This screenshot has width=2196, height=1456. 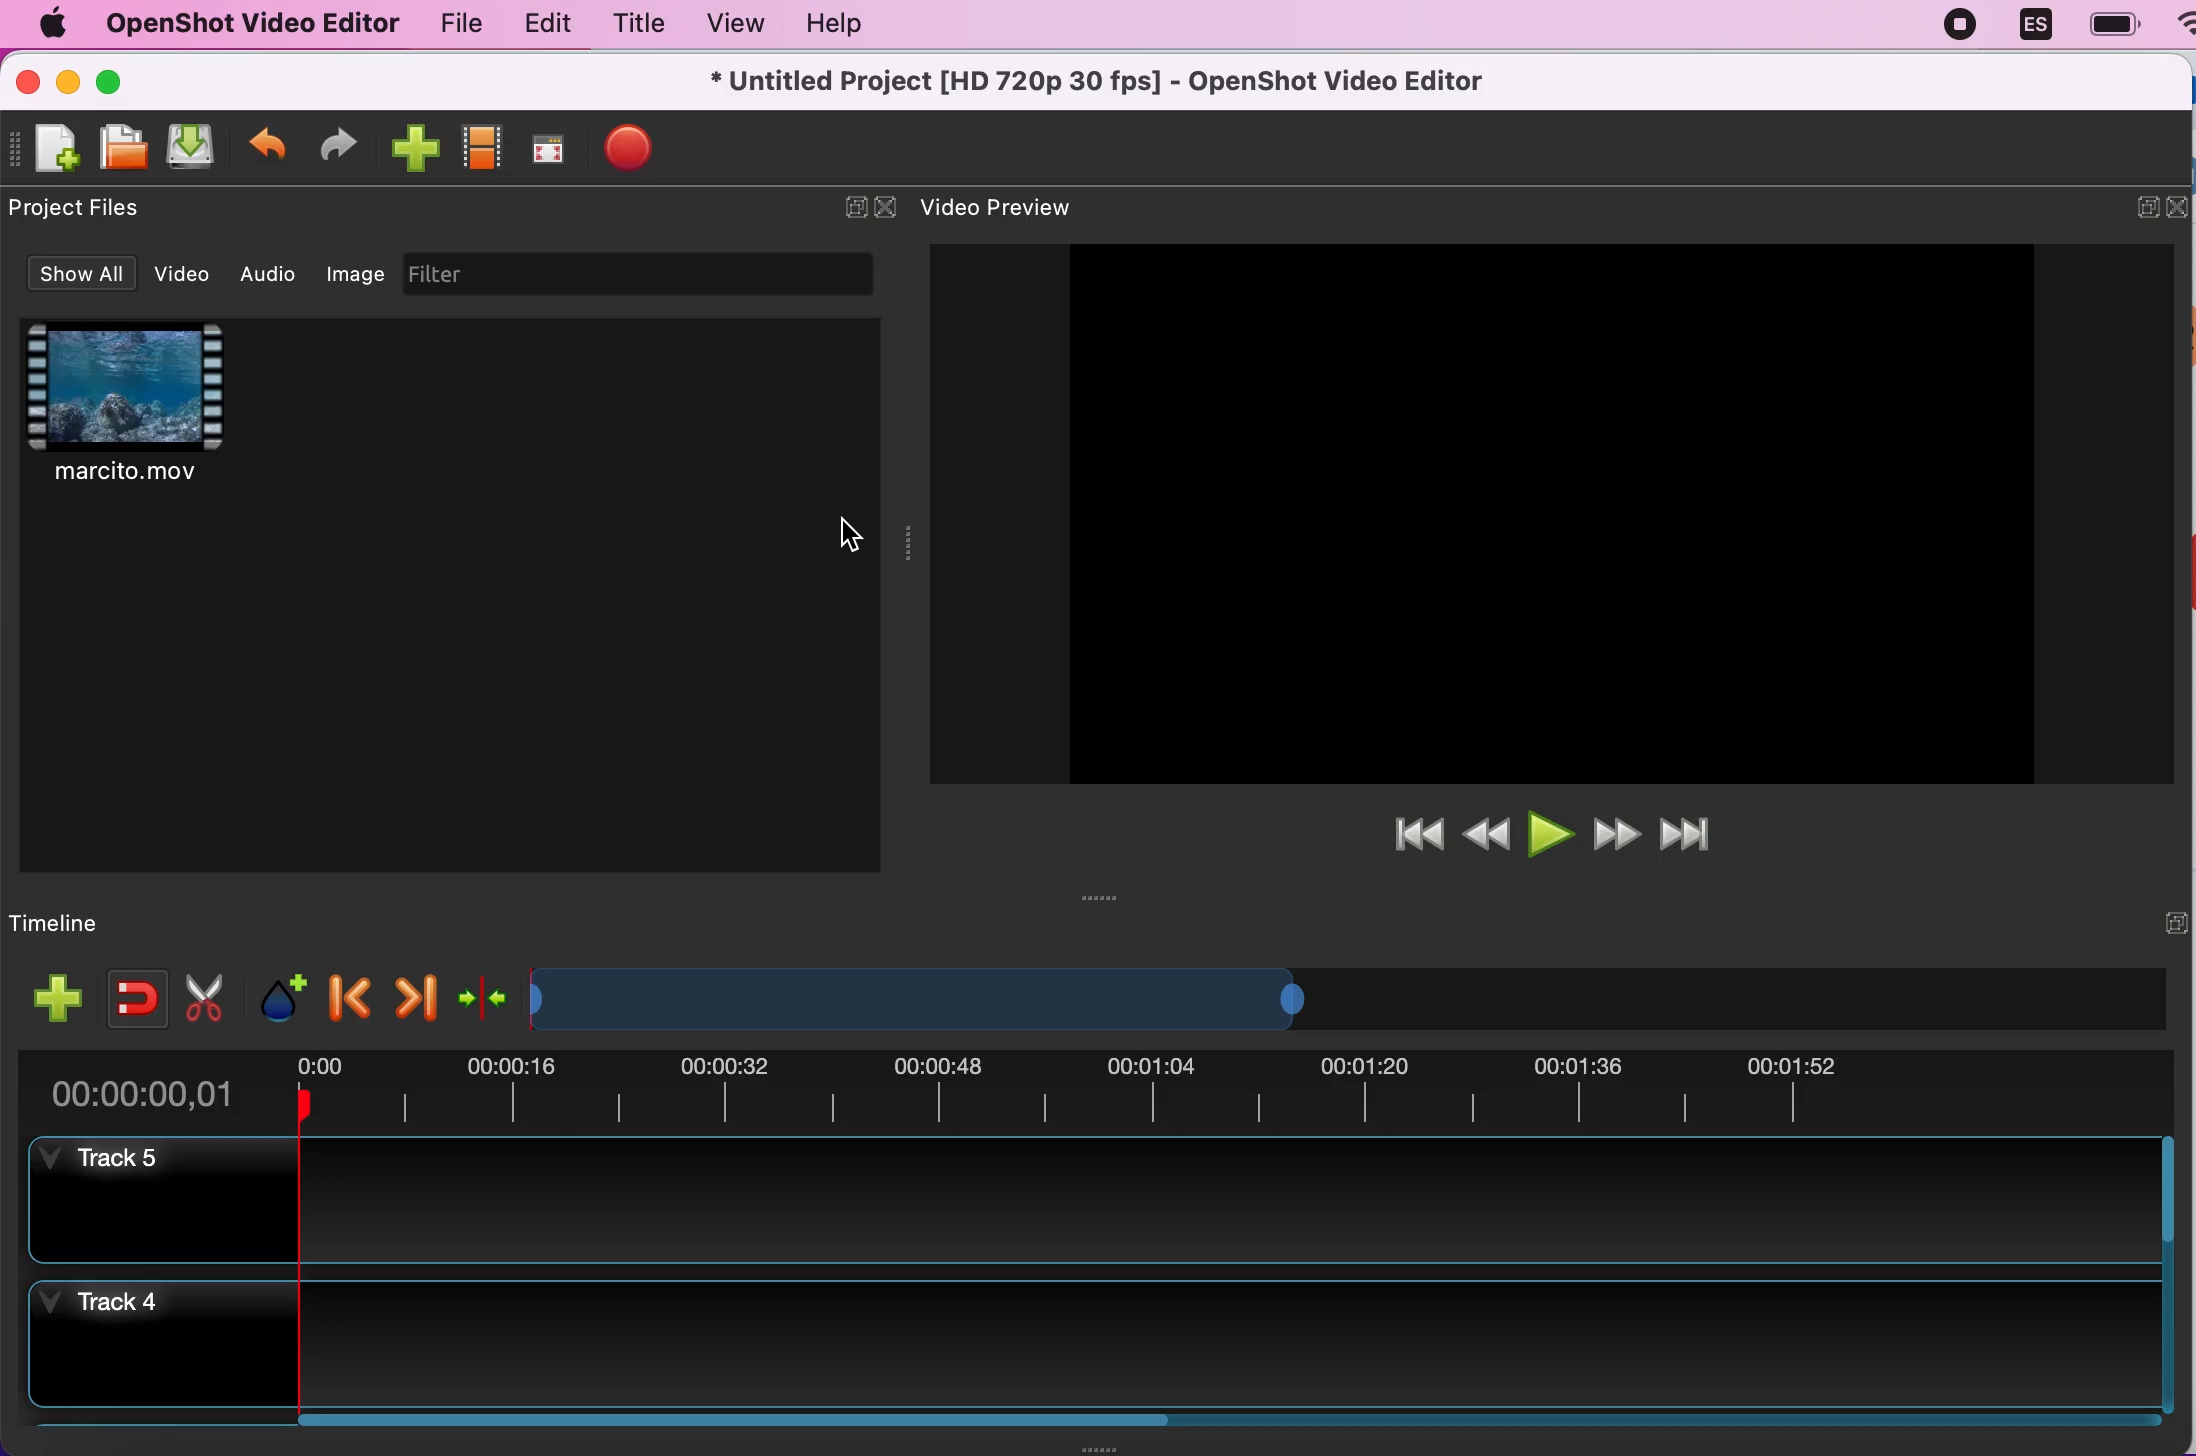 What do you see at coordinates (211, 995) in the screenshot?
I see `cut` at bounding box center [211, 995].